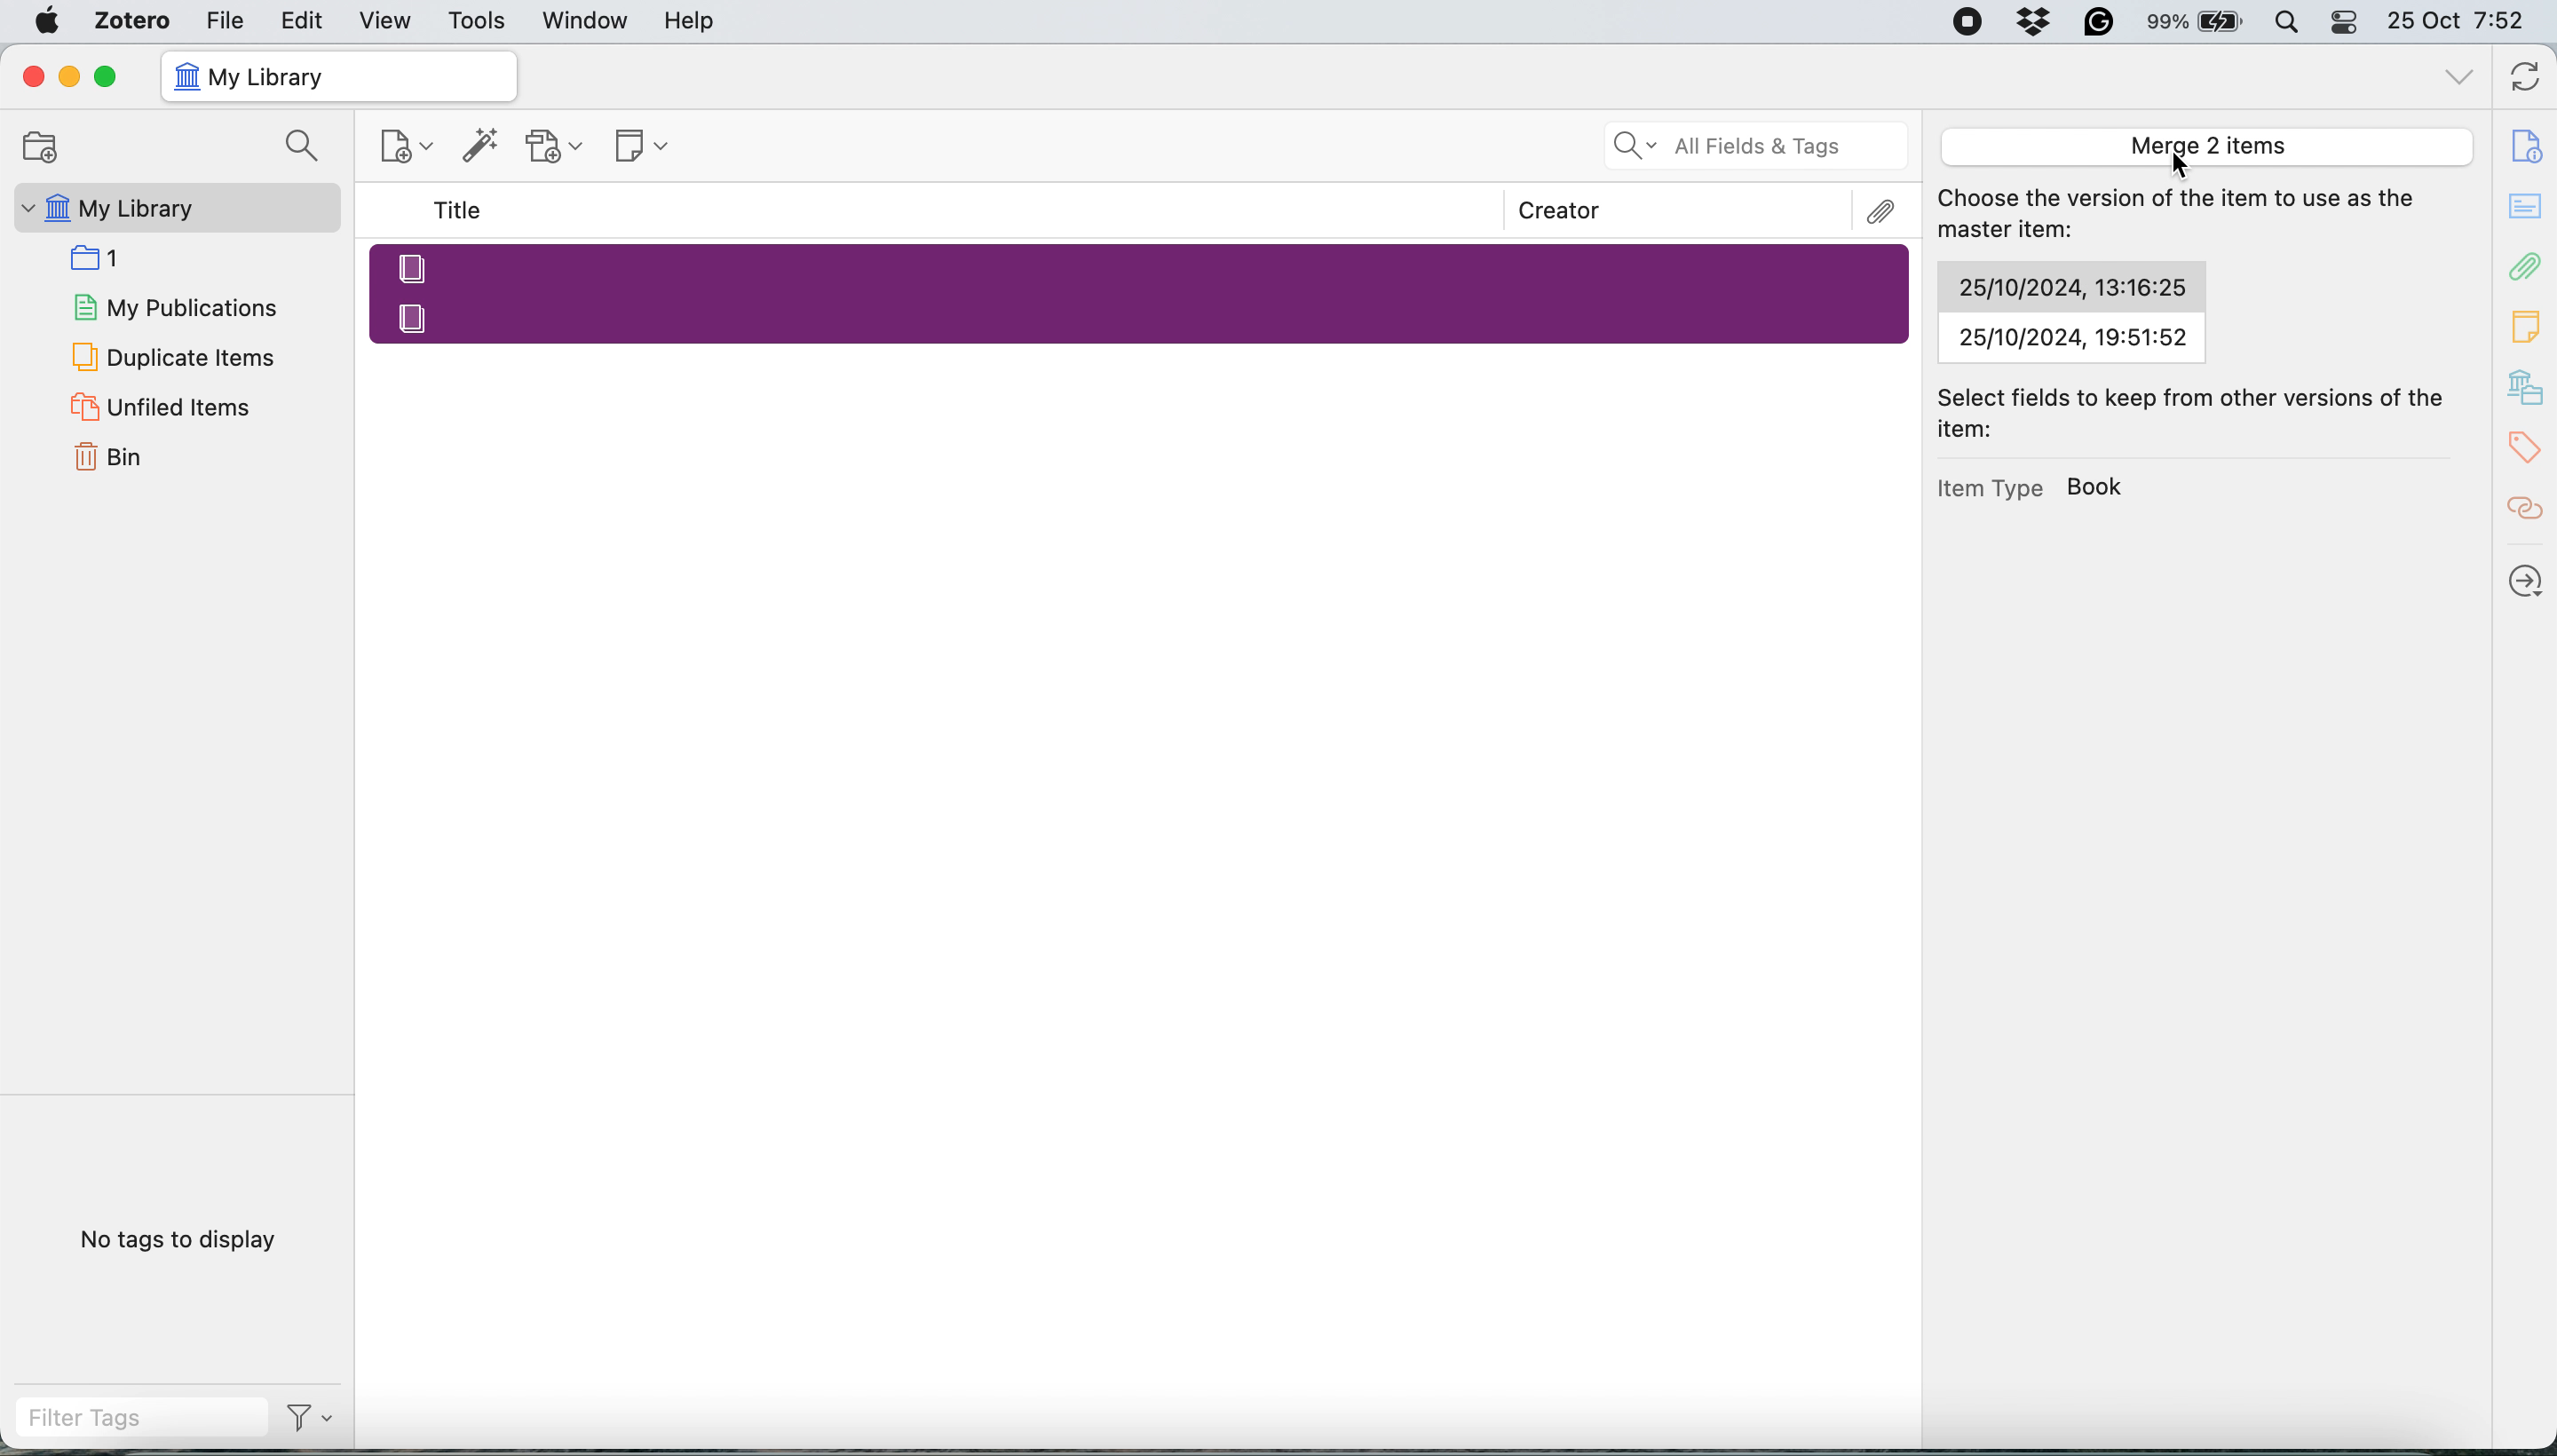 This screenshot has width=2557, height=1456. What do you see at coordinates (2204, 146) in the screenshot?
I see `Merge 2 items` at bounding box center [2204, 146].